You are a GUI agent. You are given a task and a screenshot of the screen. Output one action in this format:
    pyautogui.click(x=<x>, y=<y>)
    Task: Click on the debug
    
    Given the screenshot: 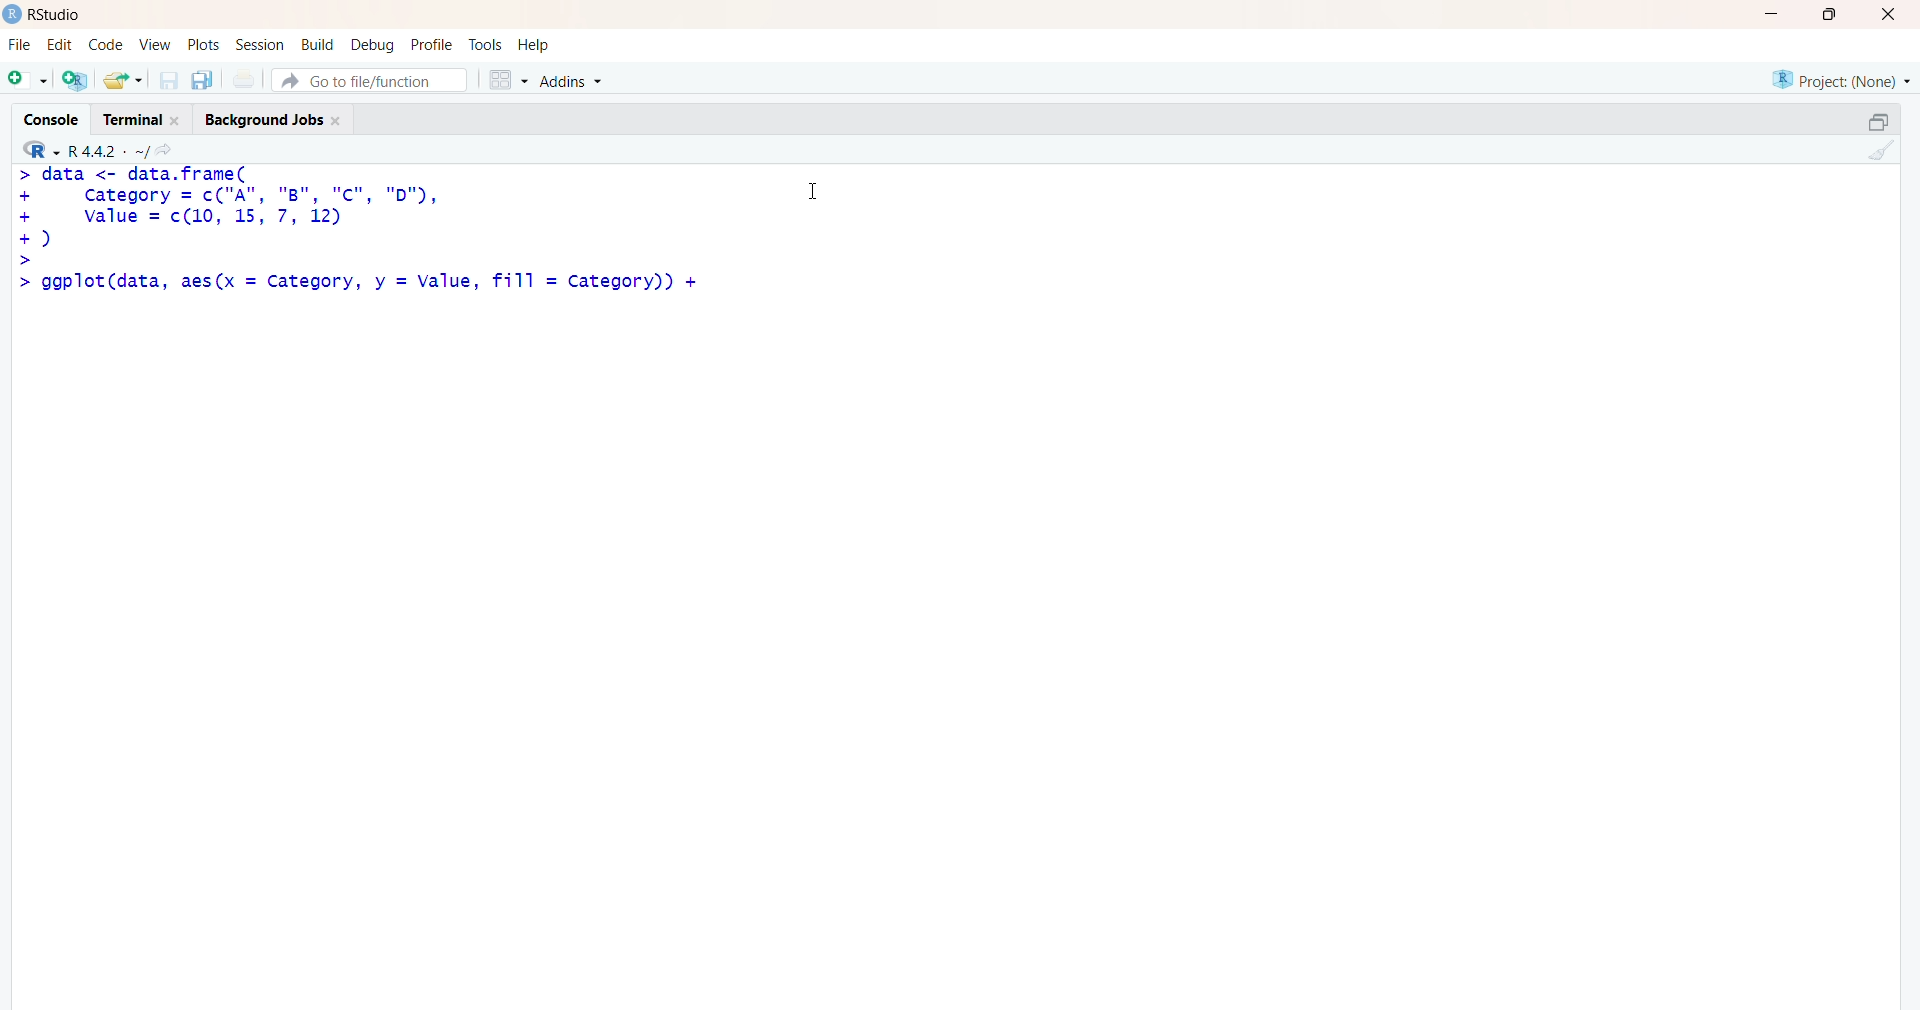 What is the action you would take?
    pyautogui.click(x=373, y=44)
    